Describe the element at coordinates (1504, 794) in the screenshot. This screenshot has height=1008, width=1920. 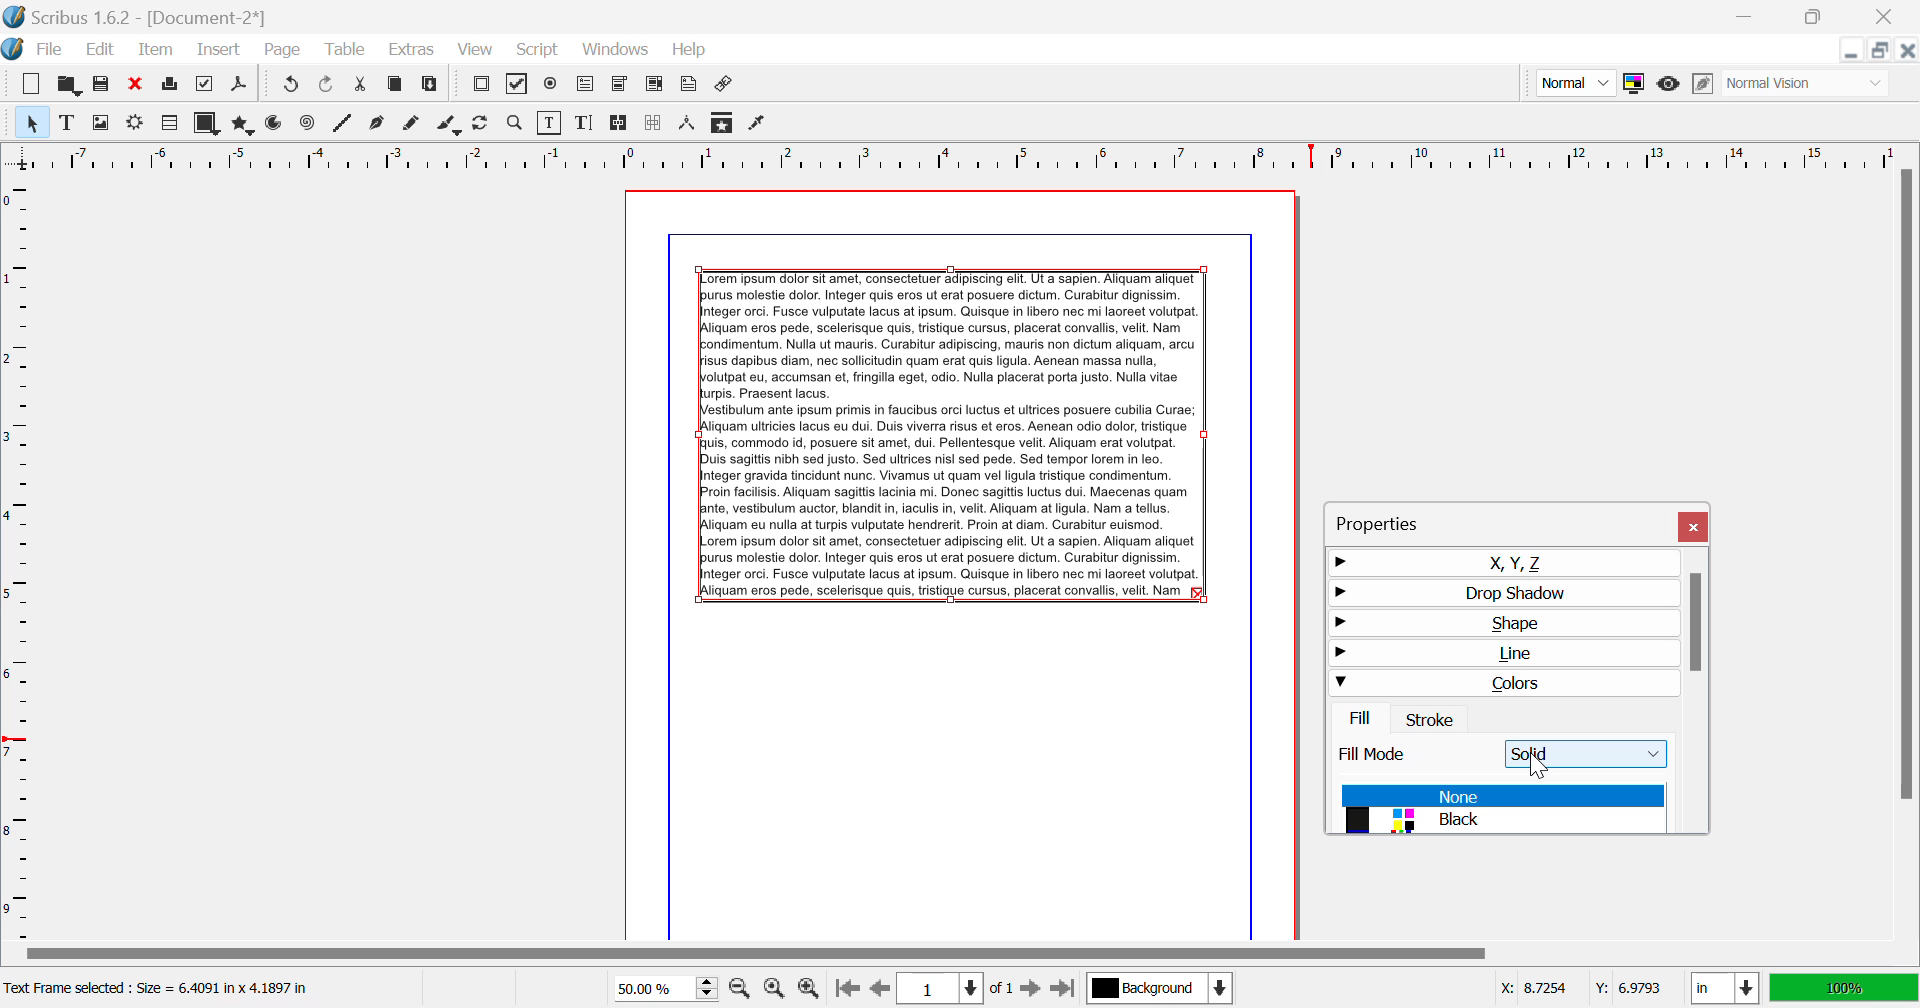
I see `None` at that location.